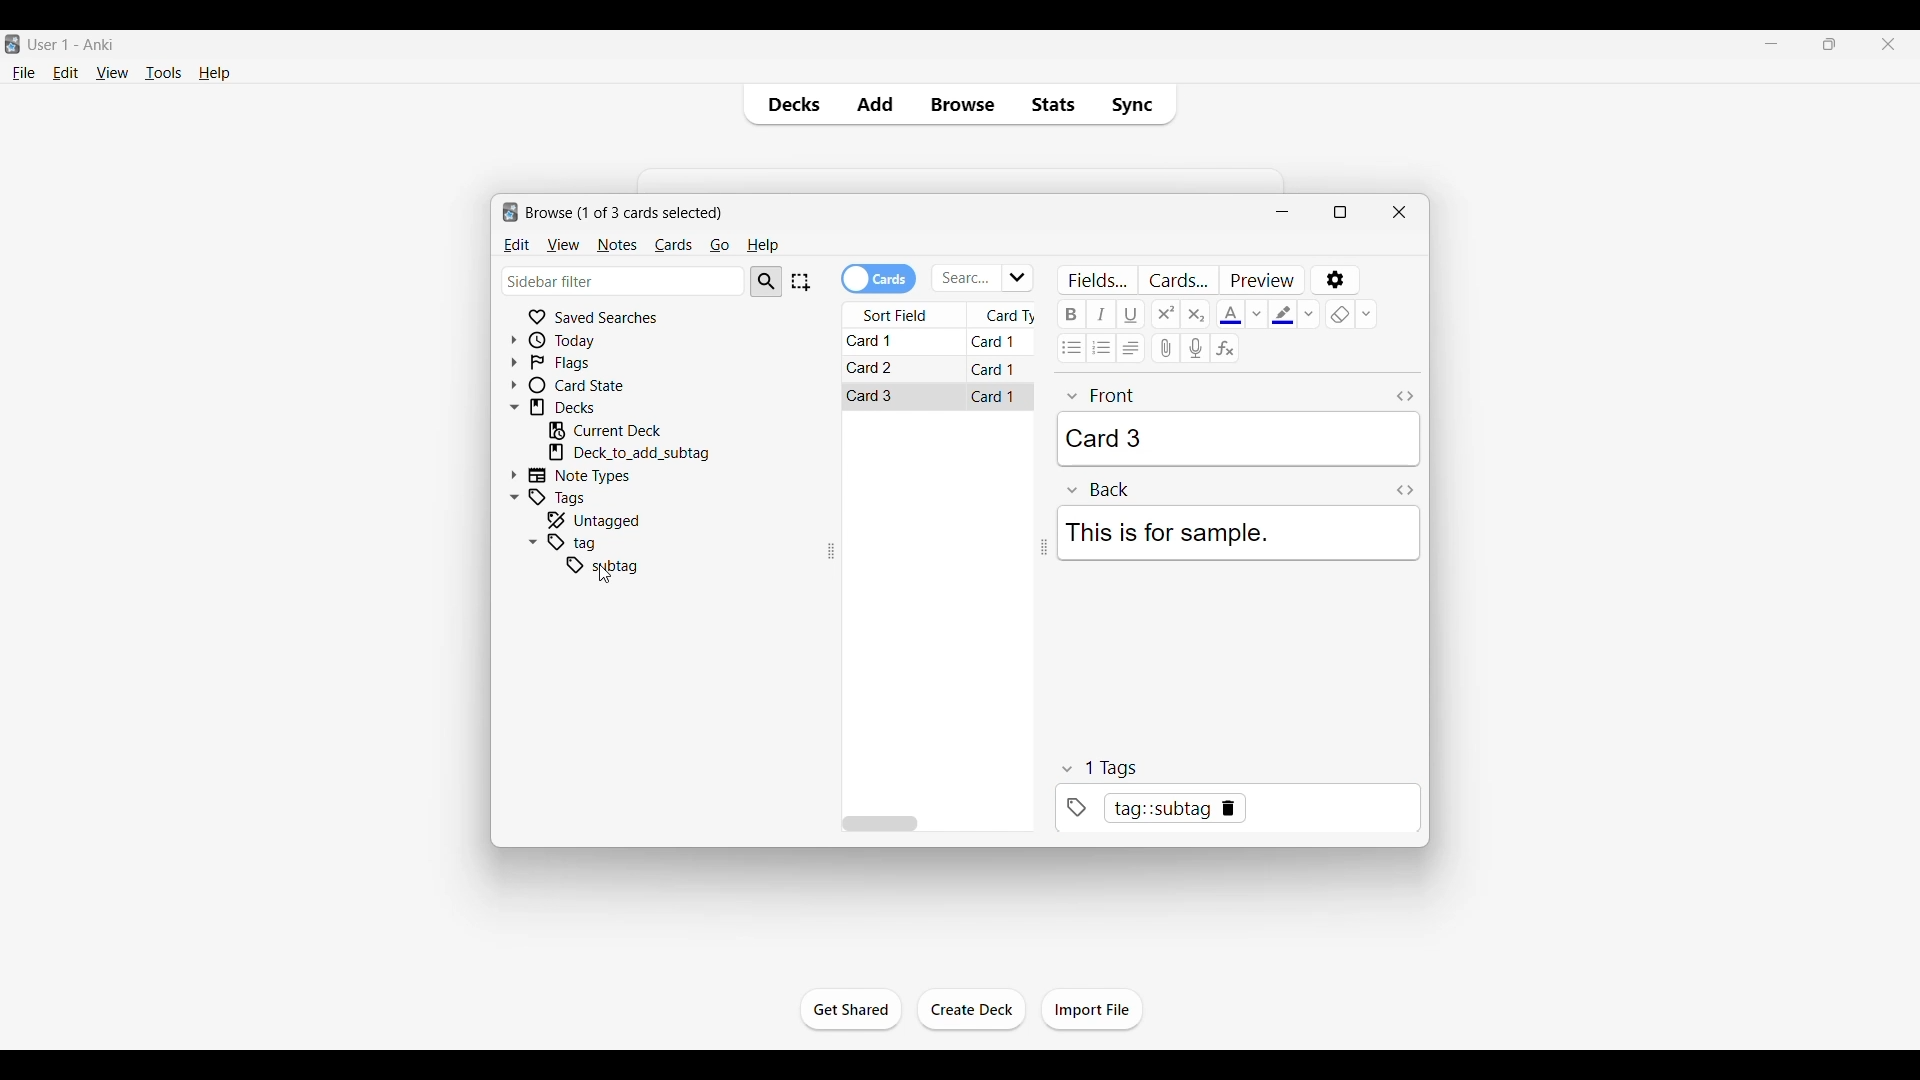  I want to click on Click to collapse Tags, so click(514, 497).